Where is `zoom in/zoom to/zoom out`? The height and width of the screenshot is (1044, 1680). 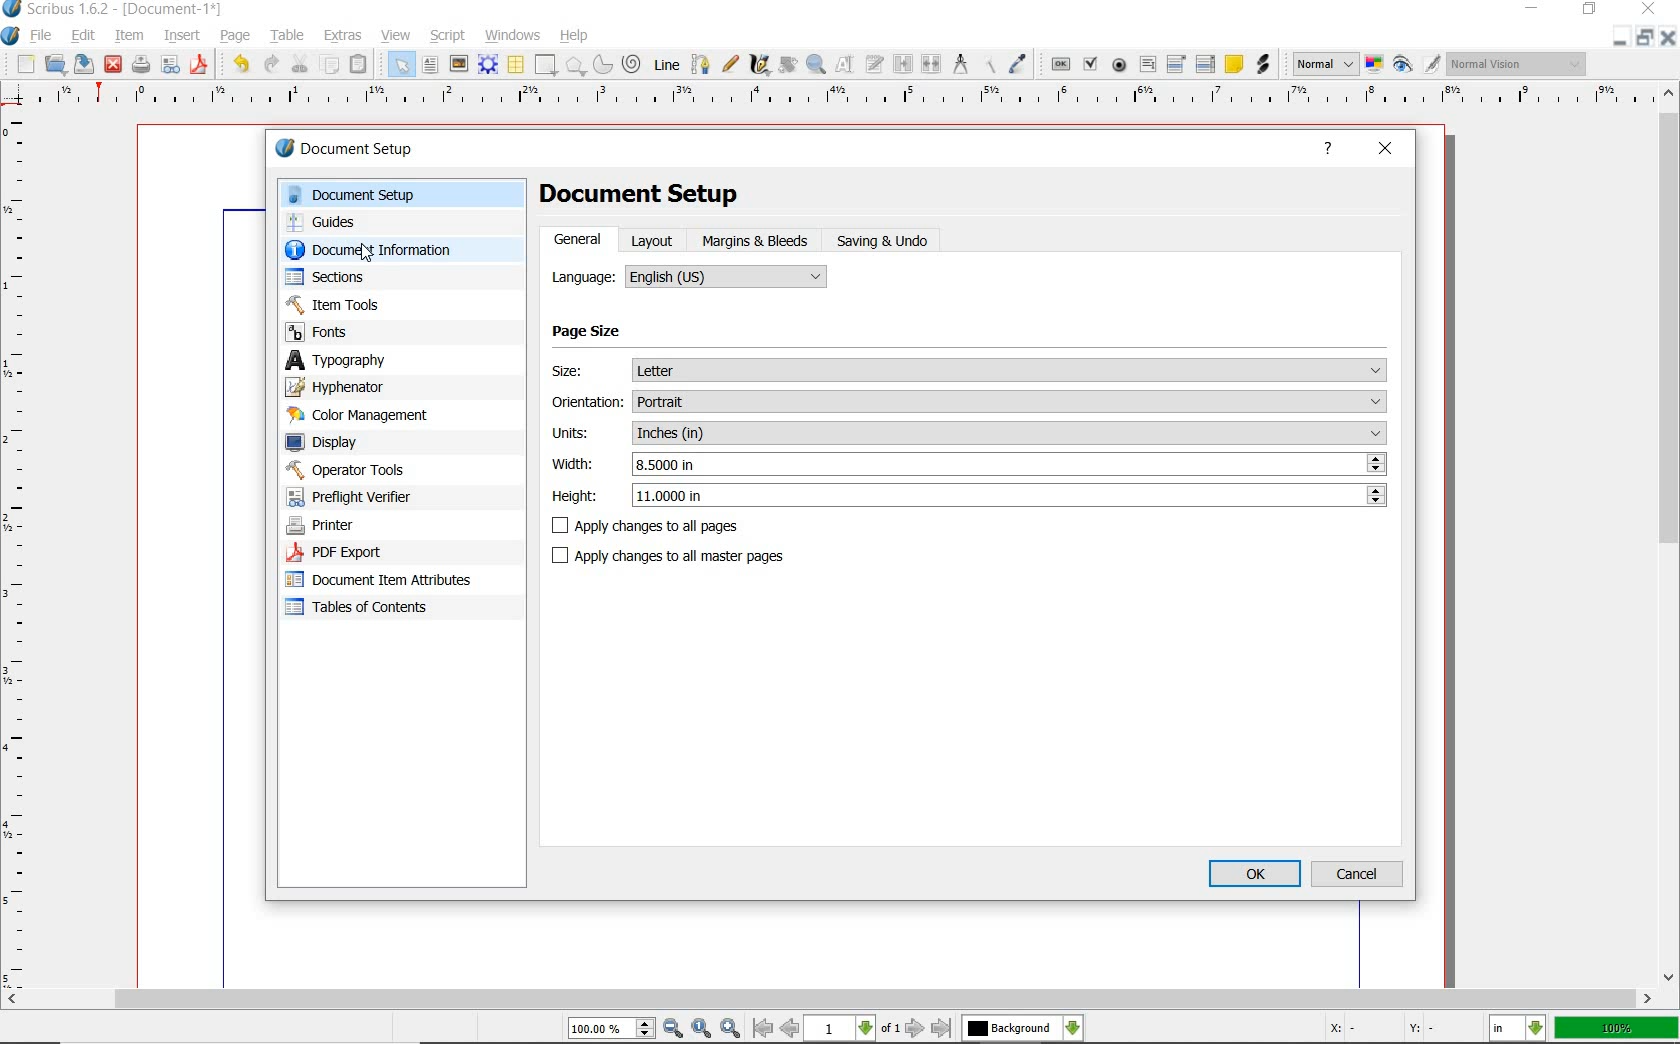 zoom in/zoom to/zoom out is located at coordinates (657, 1028).